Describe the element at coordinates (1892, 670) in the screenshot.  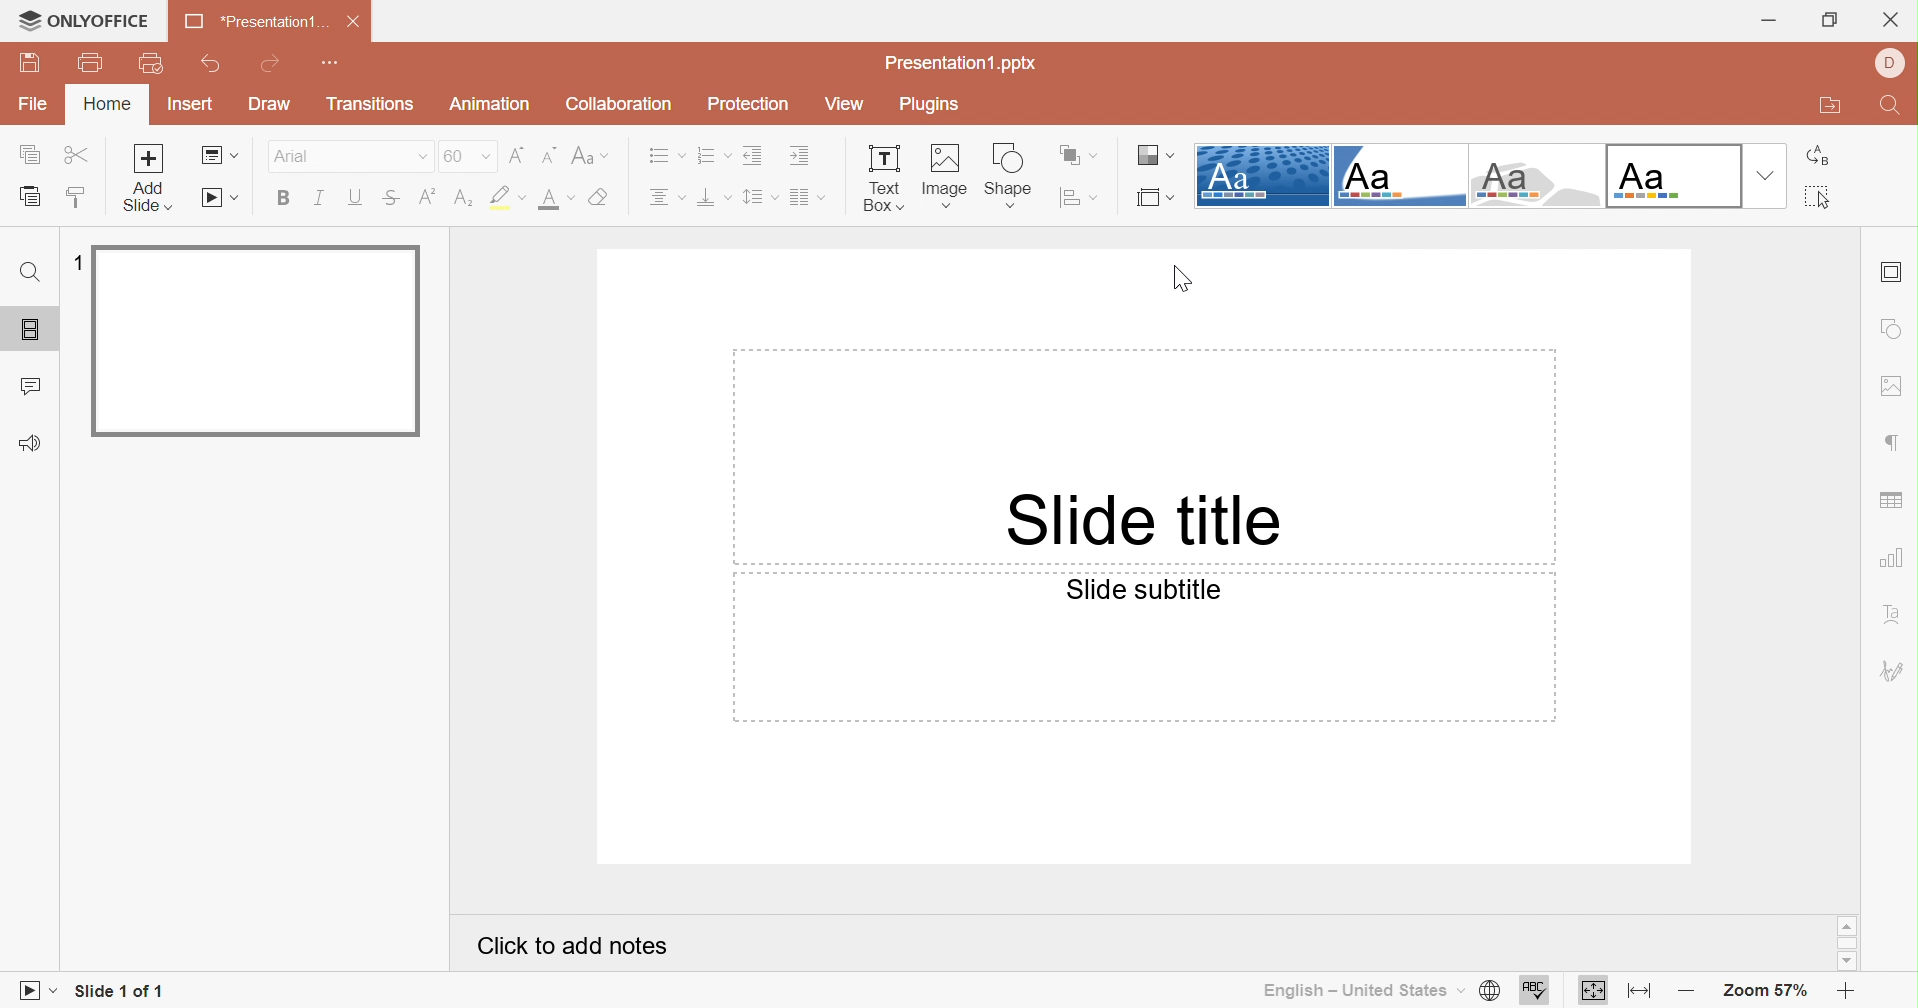
I see `Signature settings` at that location.